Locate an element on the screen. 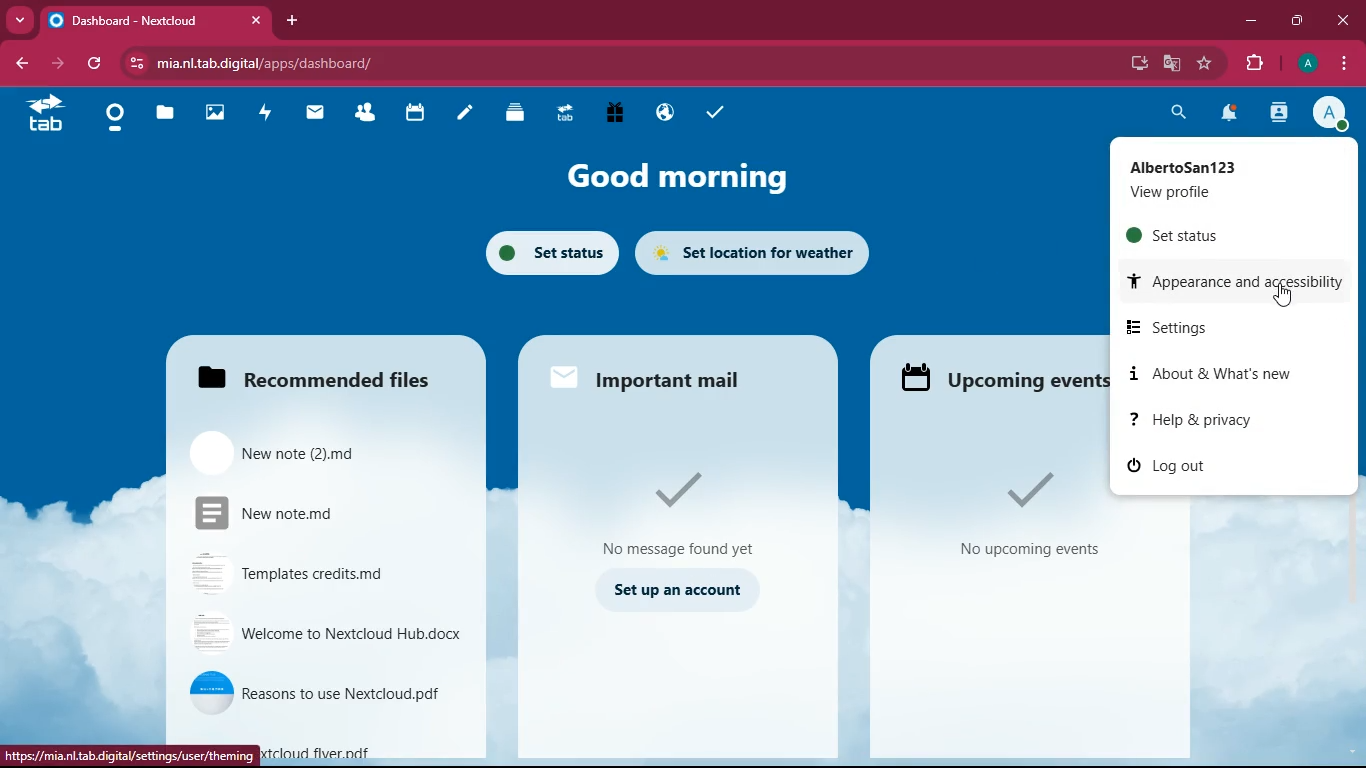  files is located at coordinates (165, 115).